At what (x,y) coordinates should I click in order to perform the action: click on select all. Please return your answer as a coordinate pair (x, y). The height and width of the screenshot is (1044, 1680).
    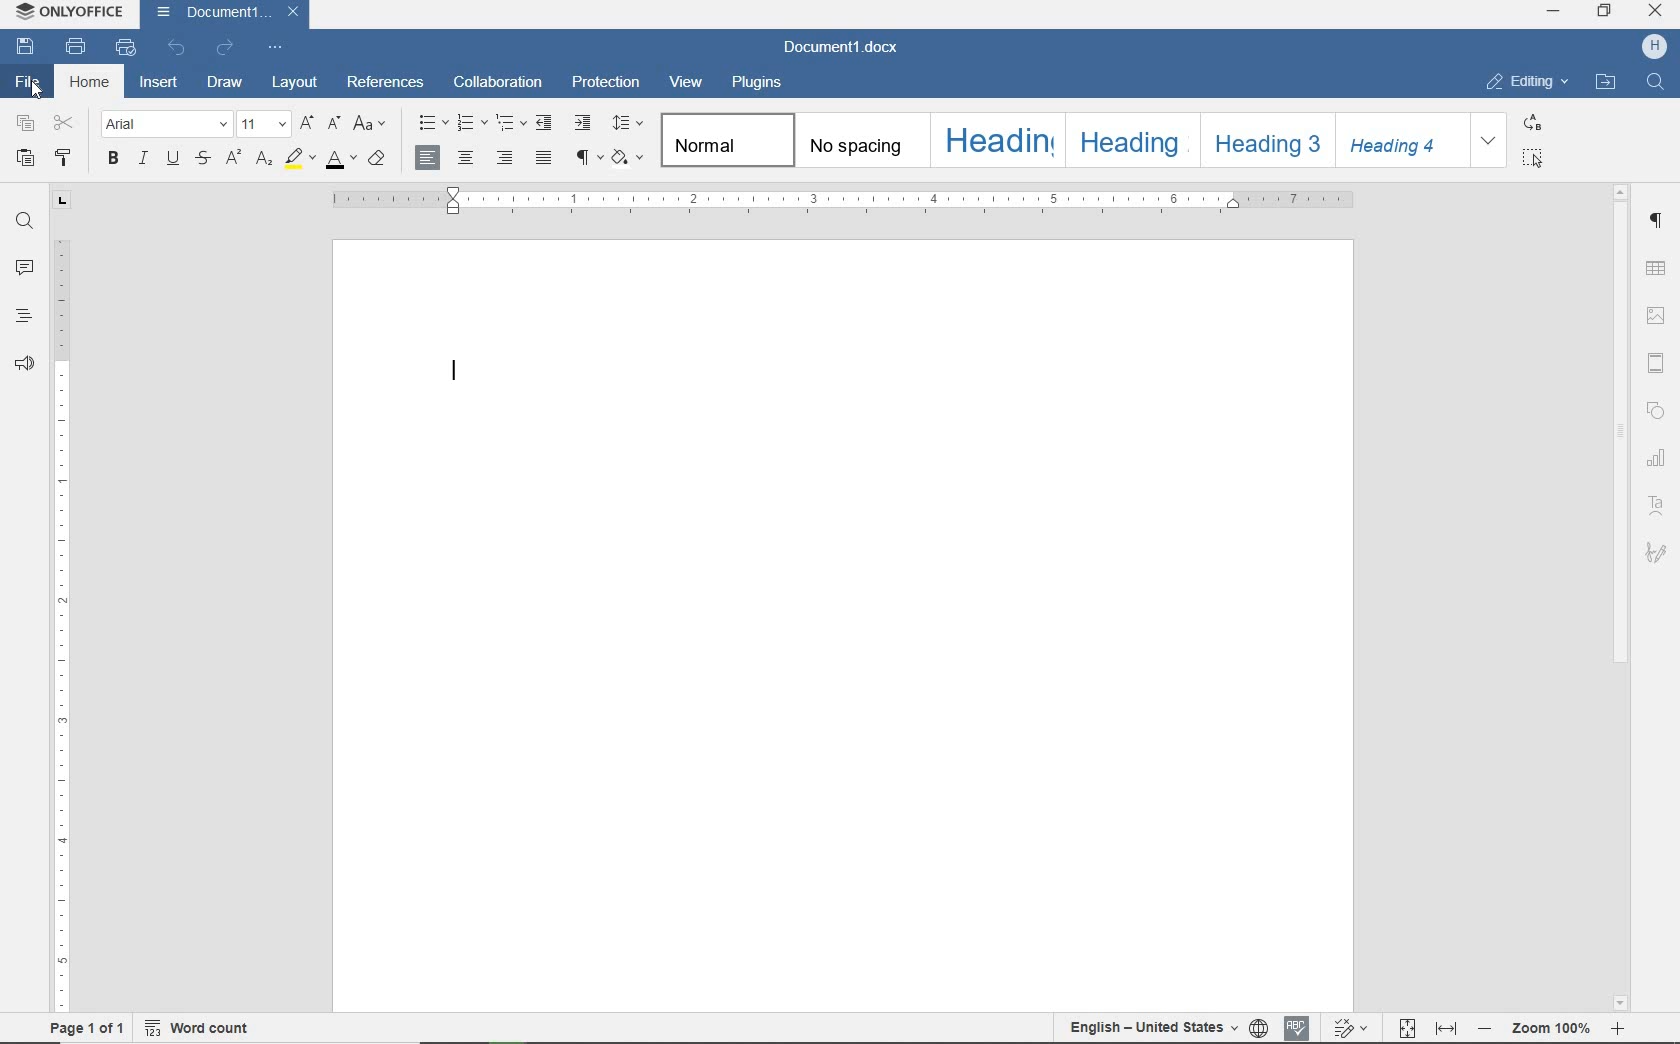
    Looking at the image, I should click on (1530, 158).